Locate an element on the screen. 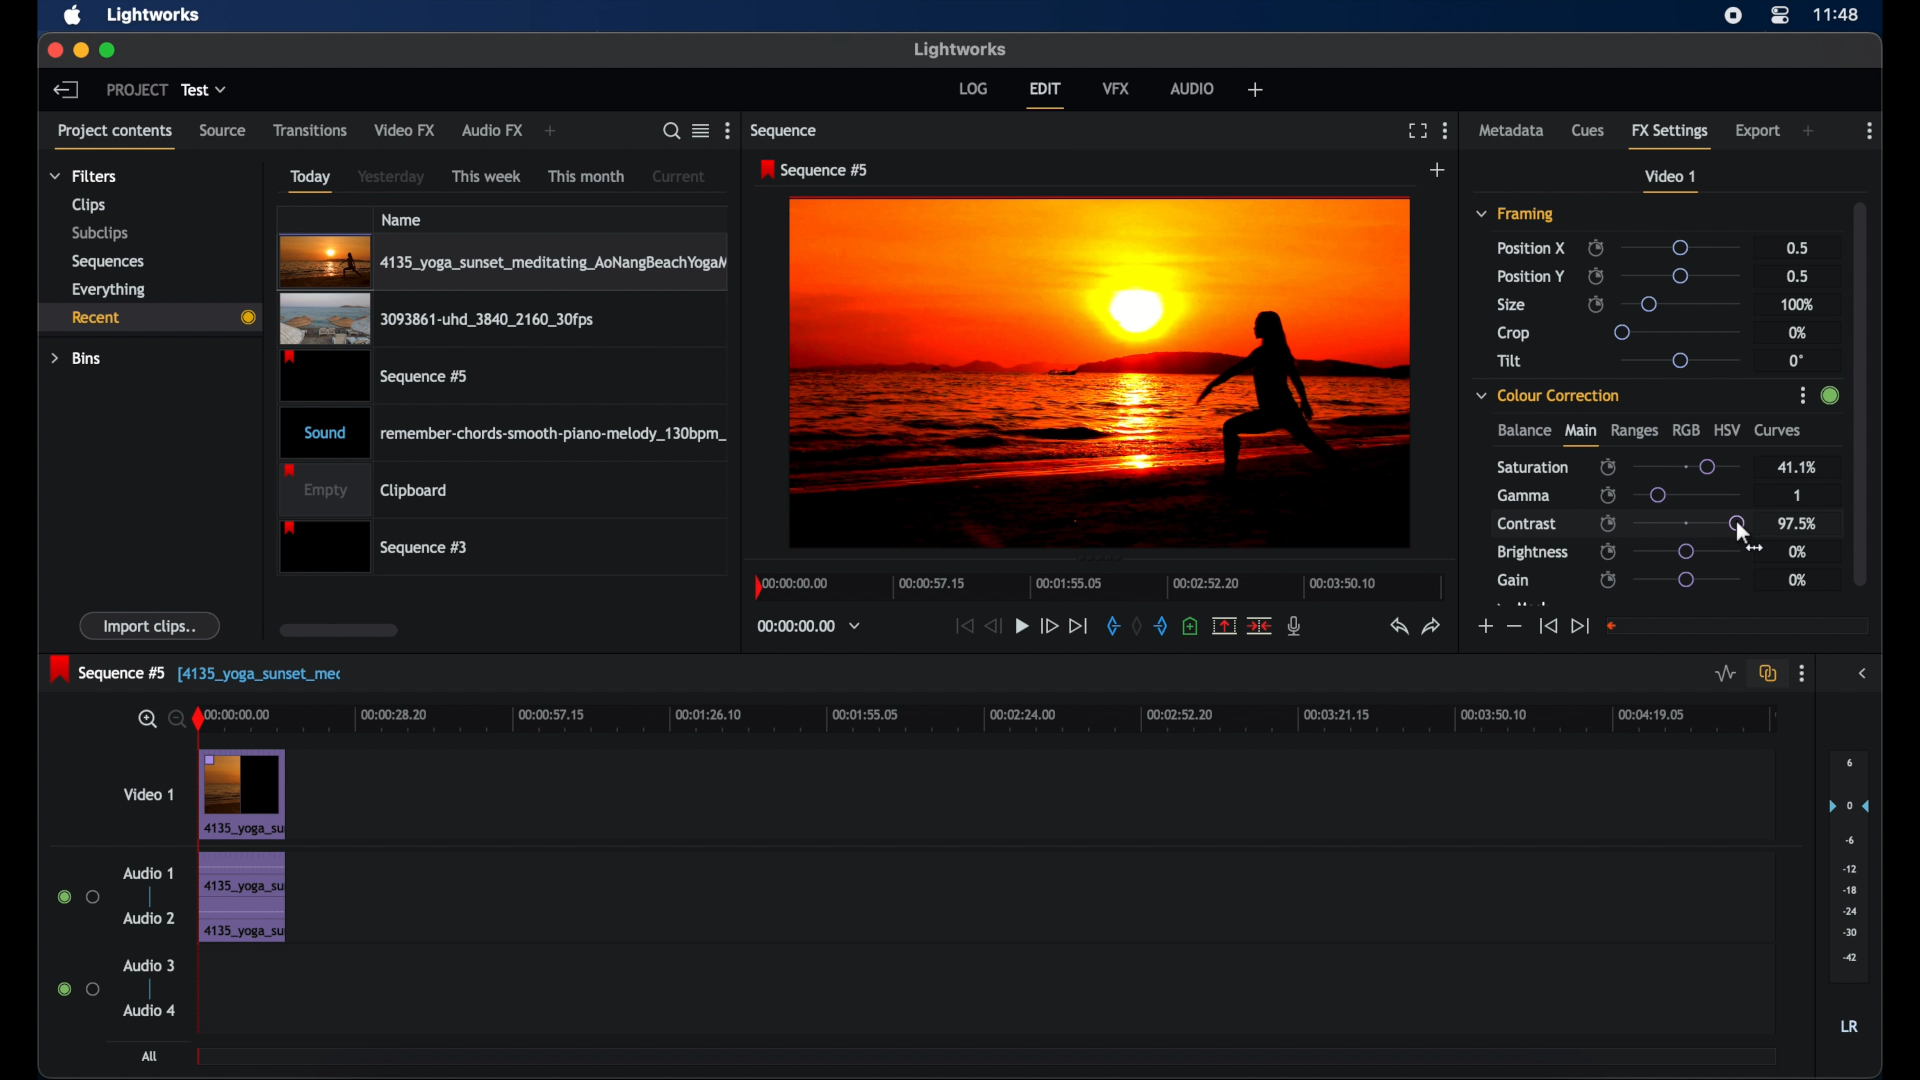 The image size is (1920, 1080). today is located at coordinates (310, 180).